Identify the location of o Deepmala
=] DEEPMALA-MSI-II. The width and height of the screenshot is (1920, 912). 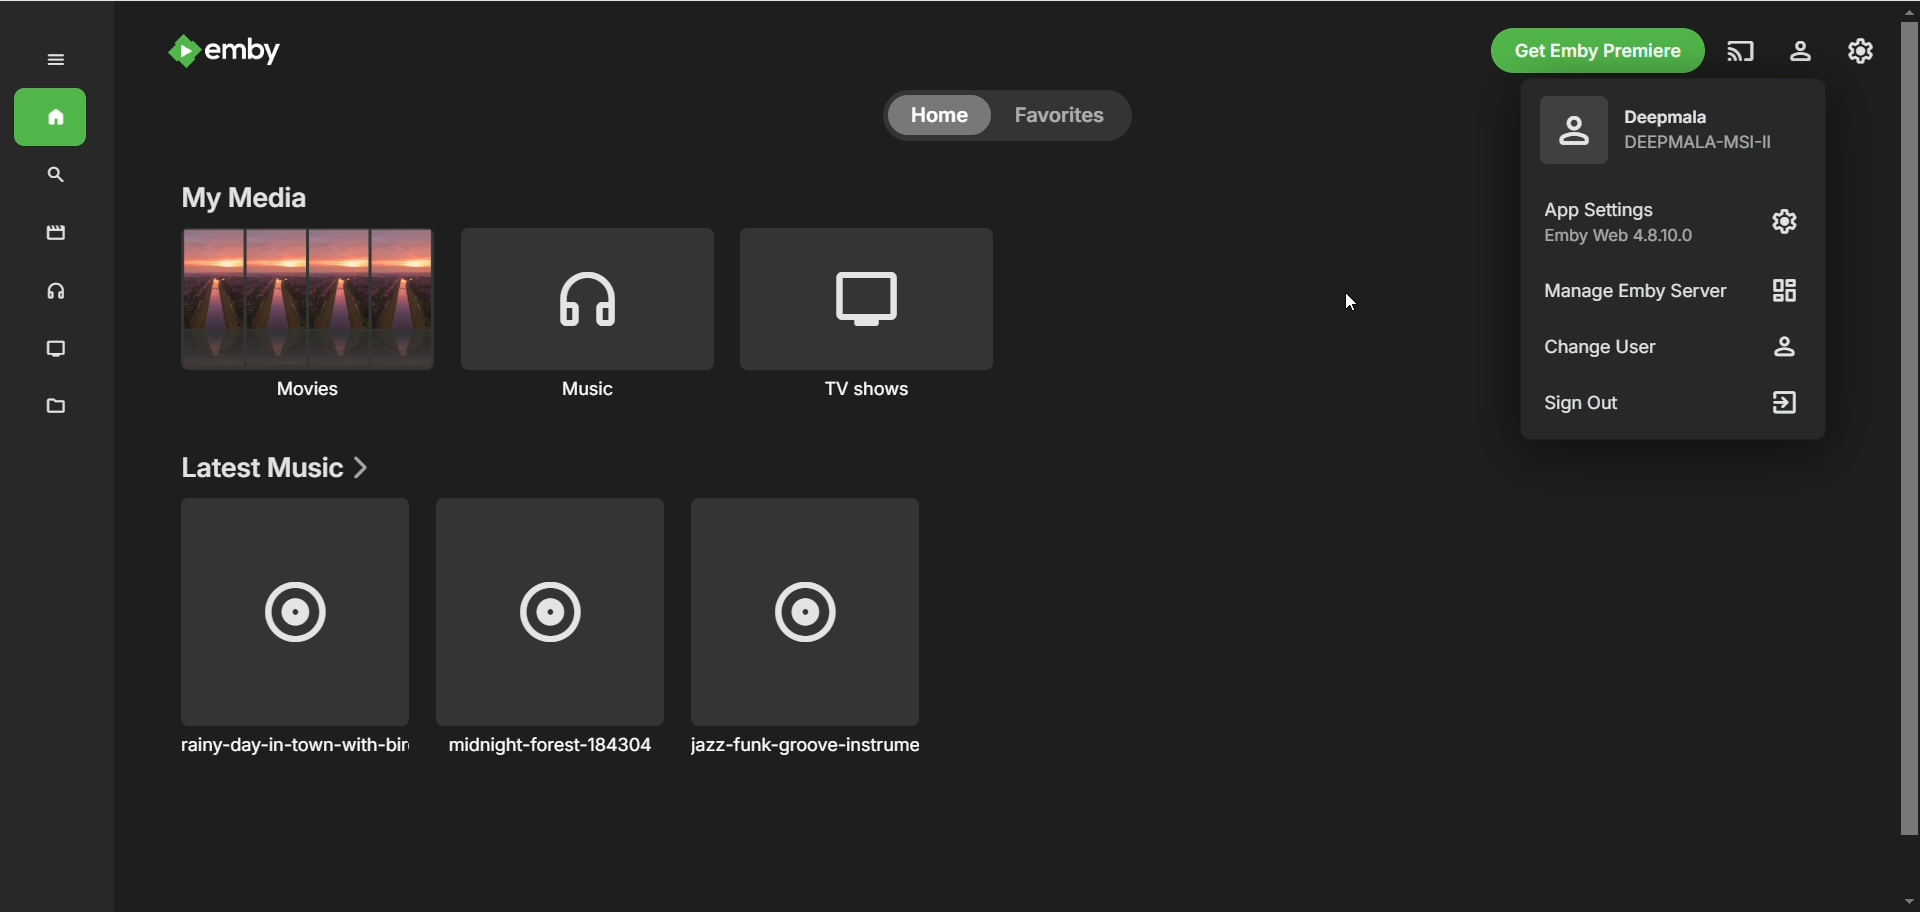
(1667, 128).